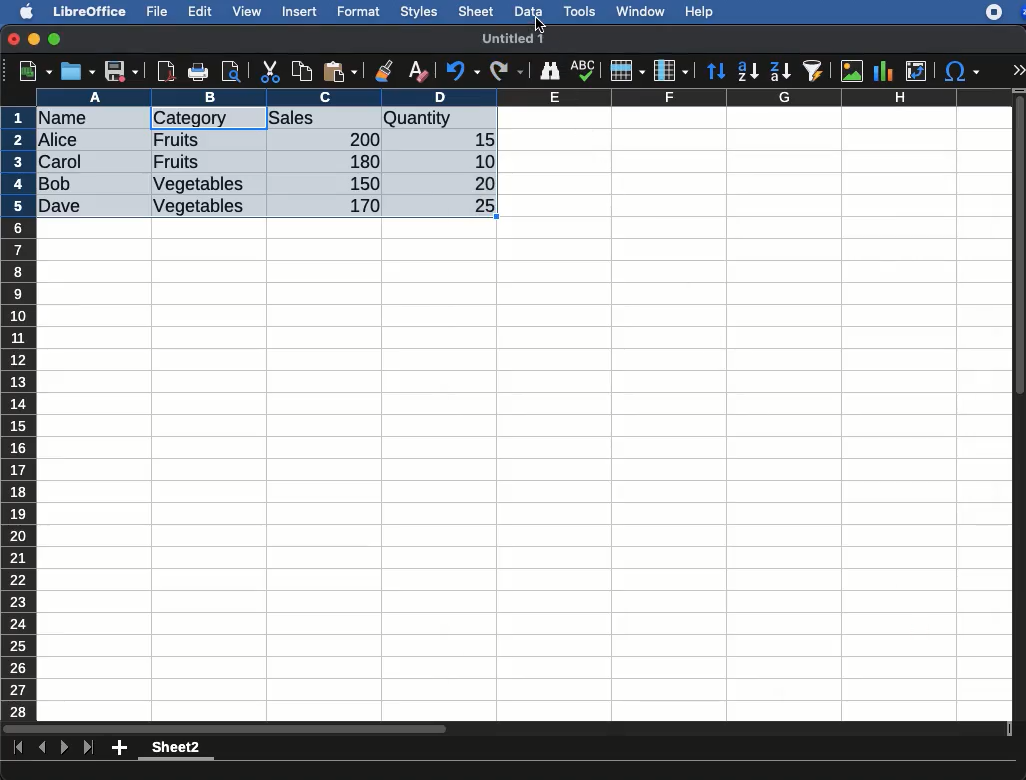 The width and height of the screenshot is (1026, 780). I want to click on 150, so click(361, 183).